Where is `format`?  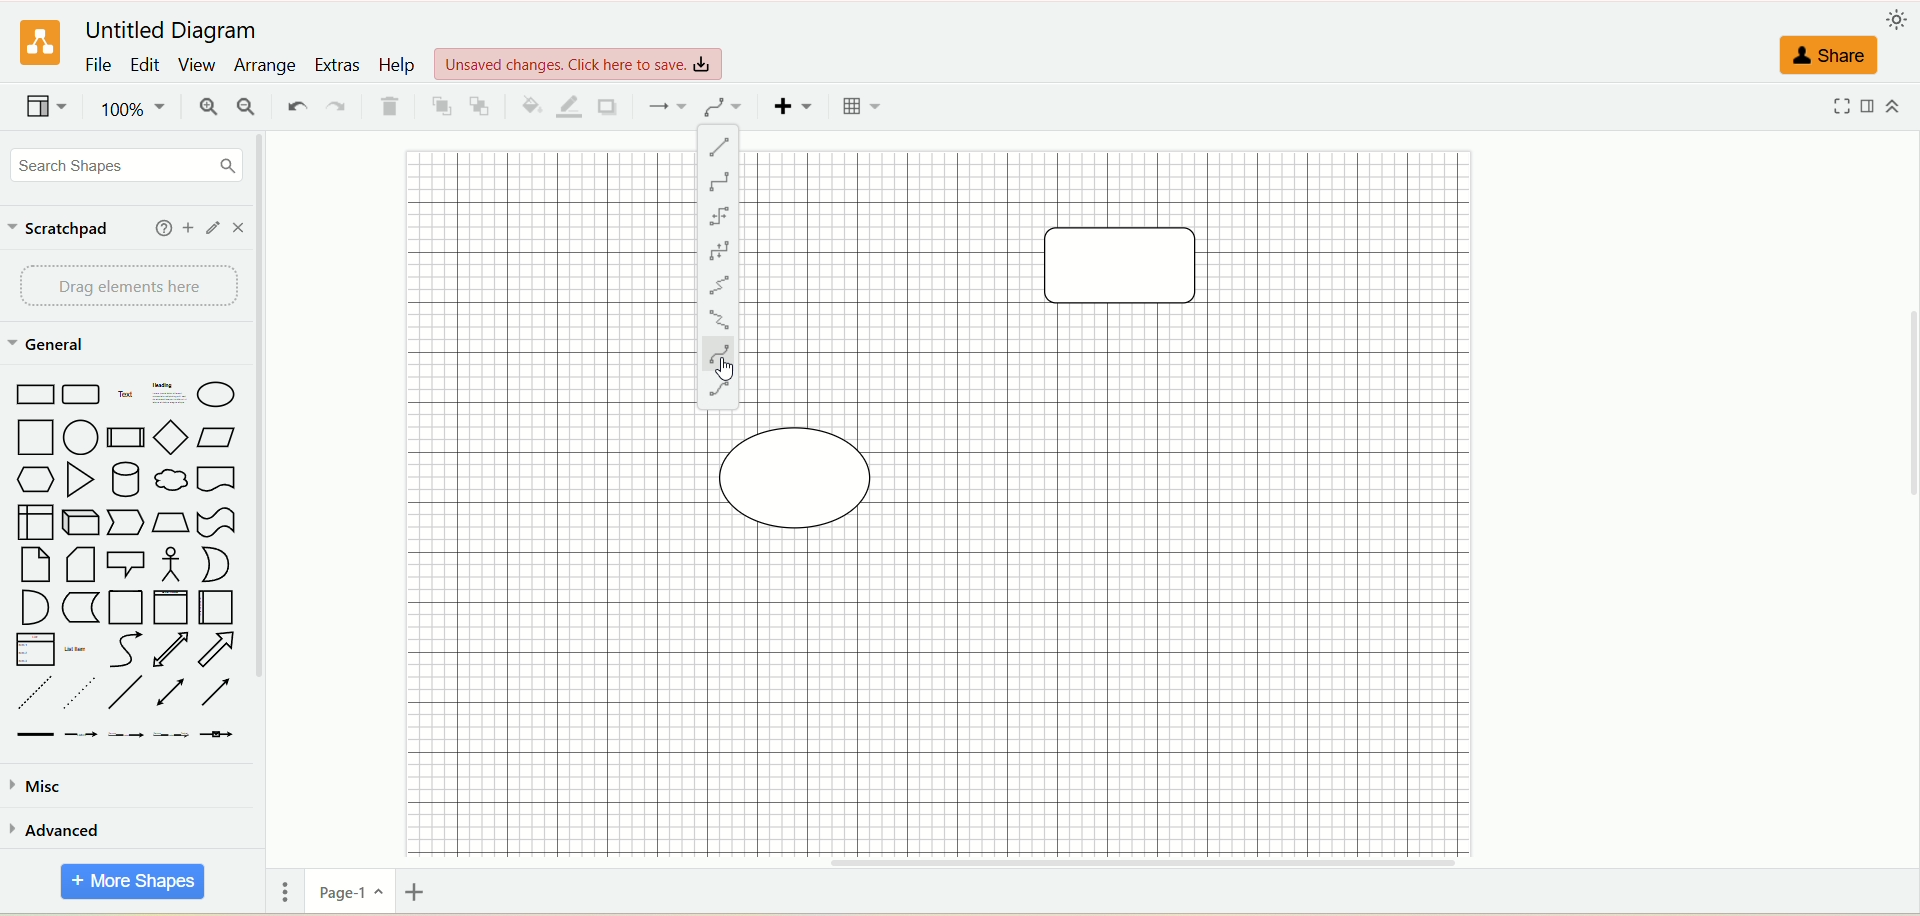 format is located at coordinates (1870, 106).